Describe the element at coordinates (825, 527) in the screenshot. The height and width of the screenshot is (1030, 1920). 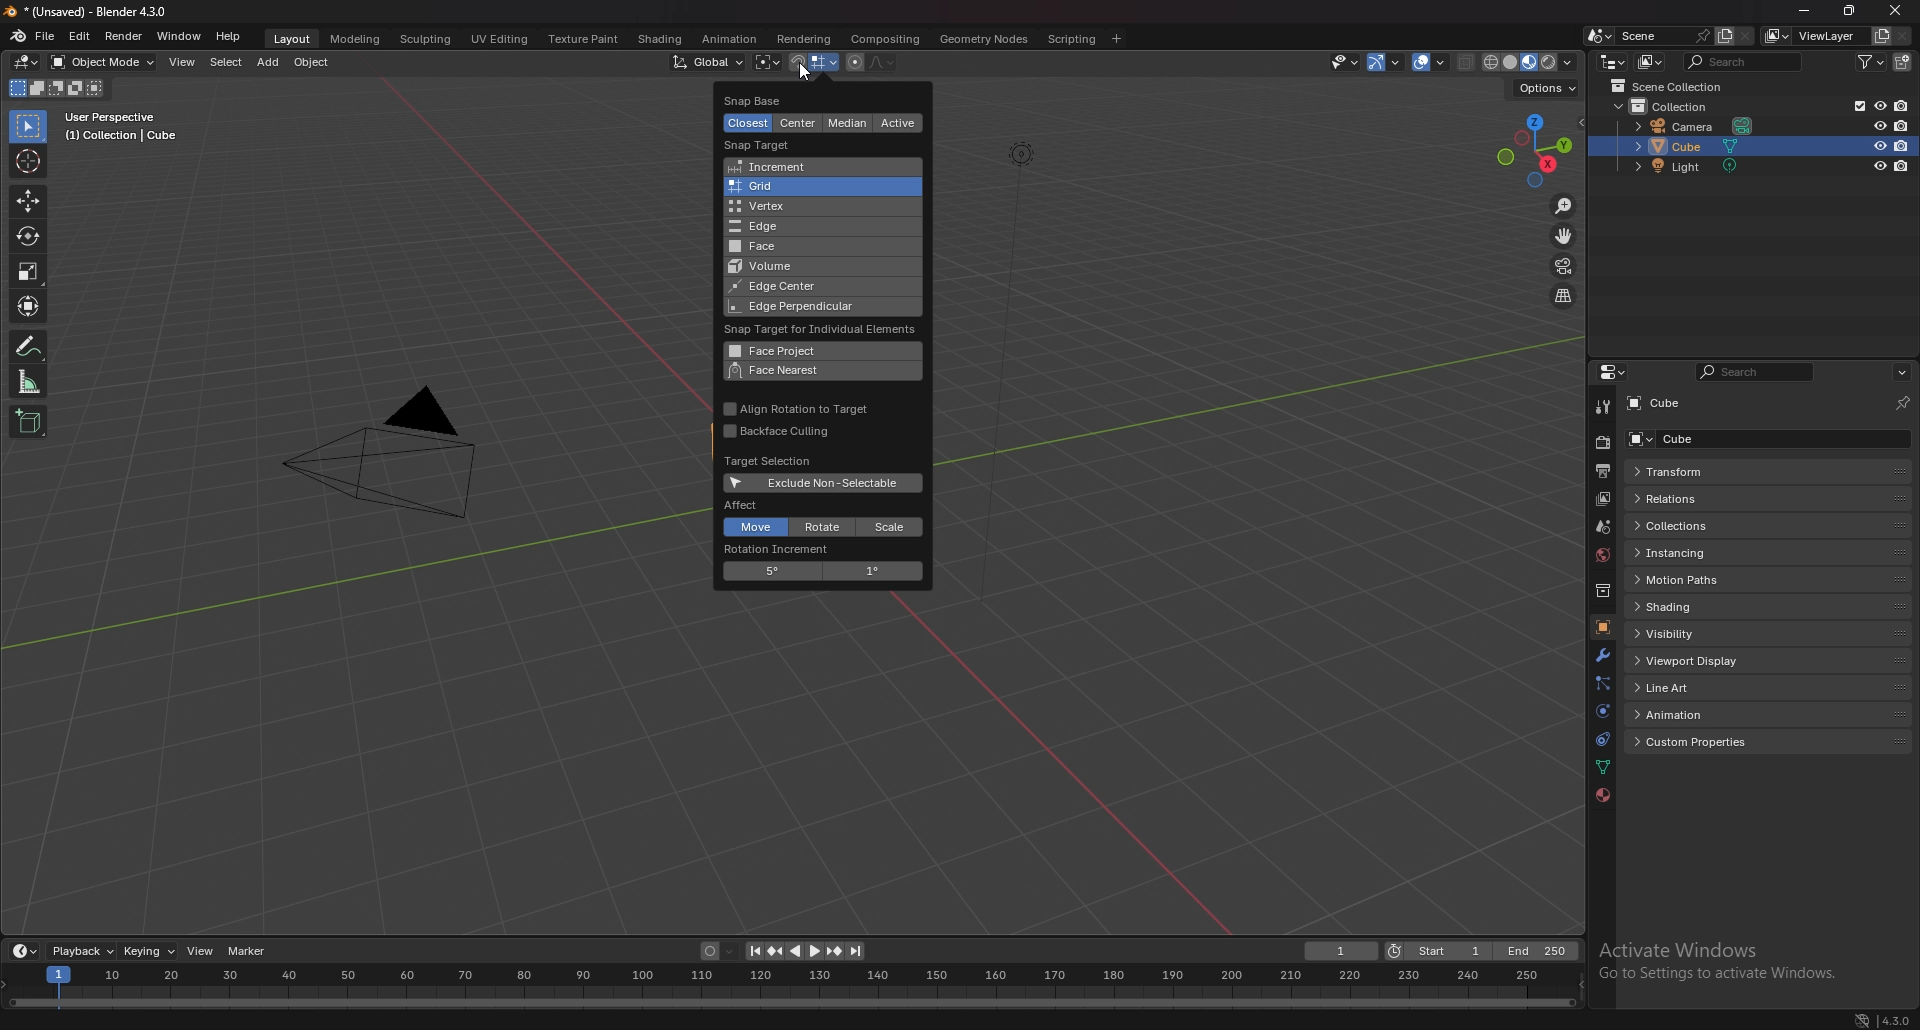
I see `rotate` at that location.